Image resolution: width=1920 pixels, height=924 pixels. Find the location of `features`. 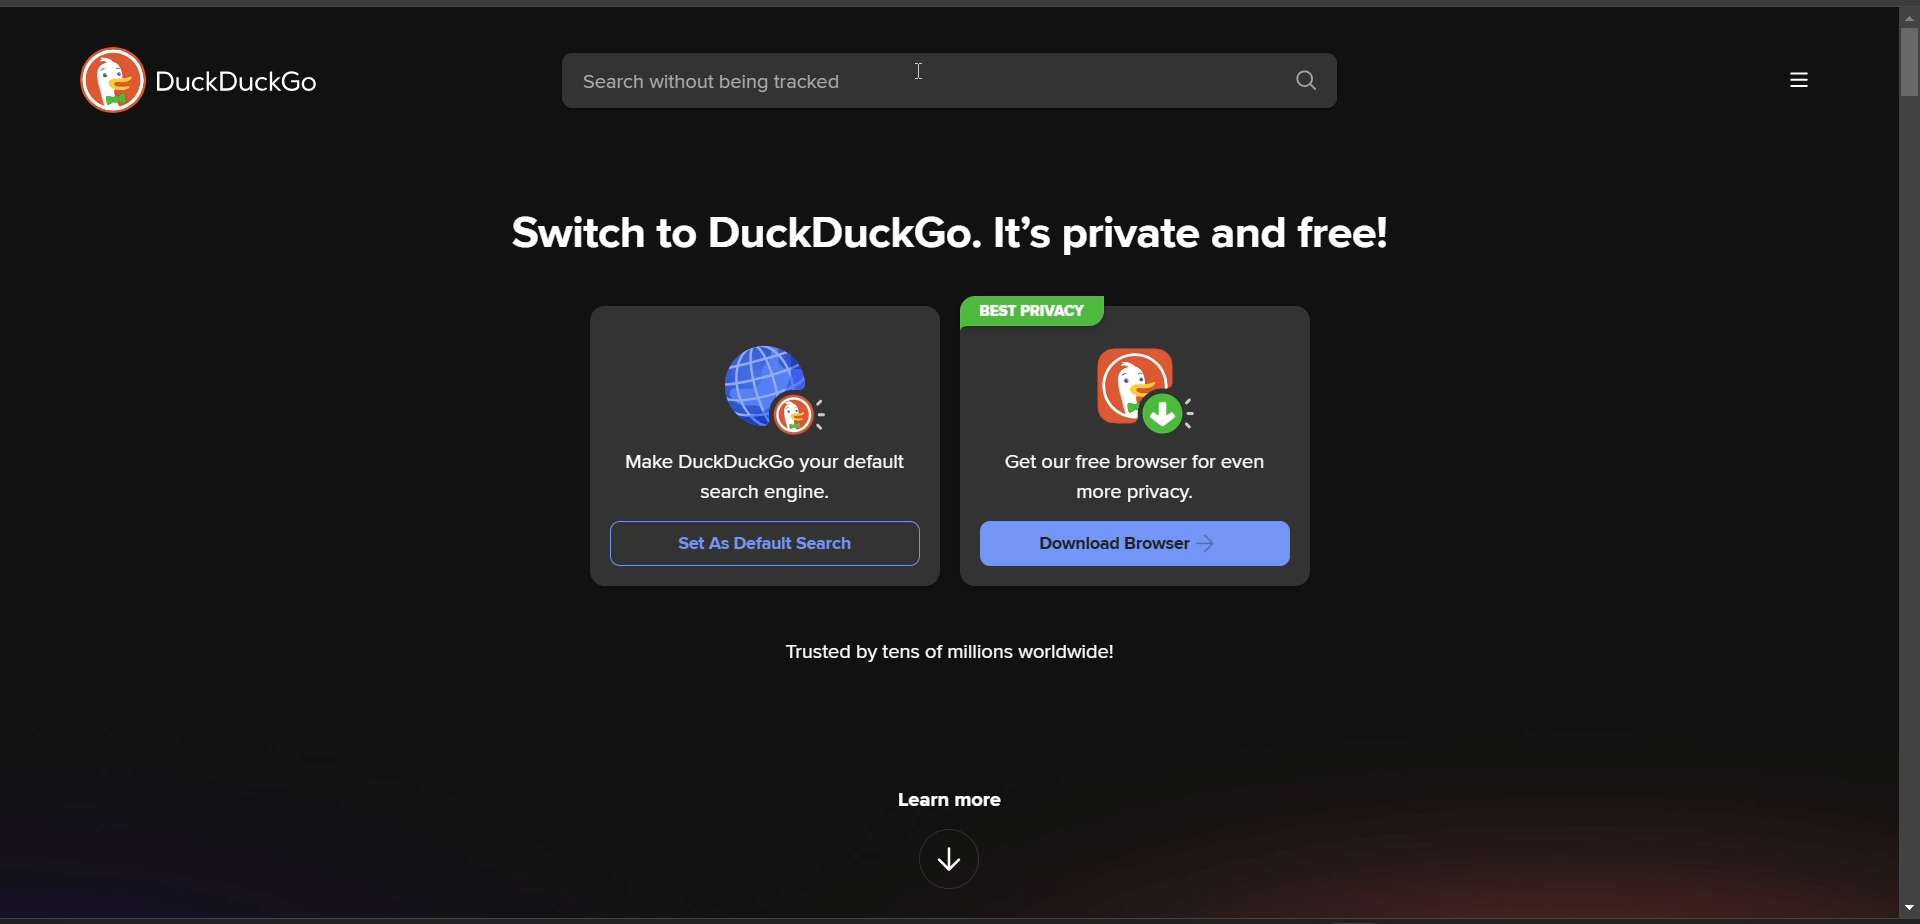

features is located at coordinates (951, 861).